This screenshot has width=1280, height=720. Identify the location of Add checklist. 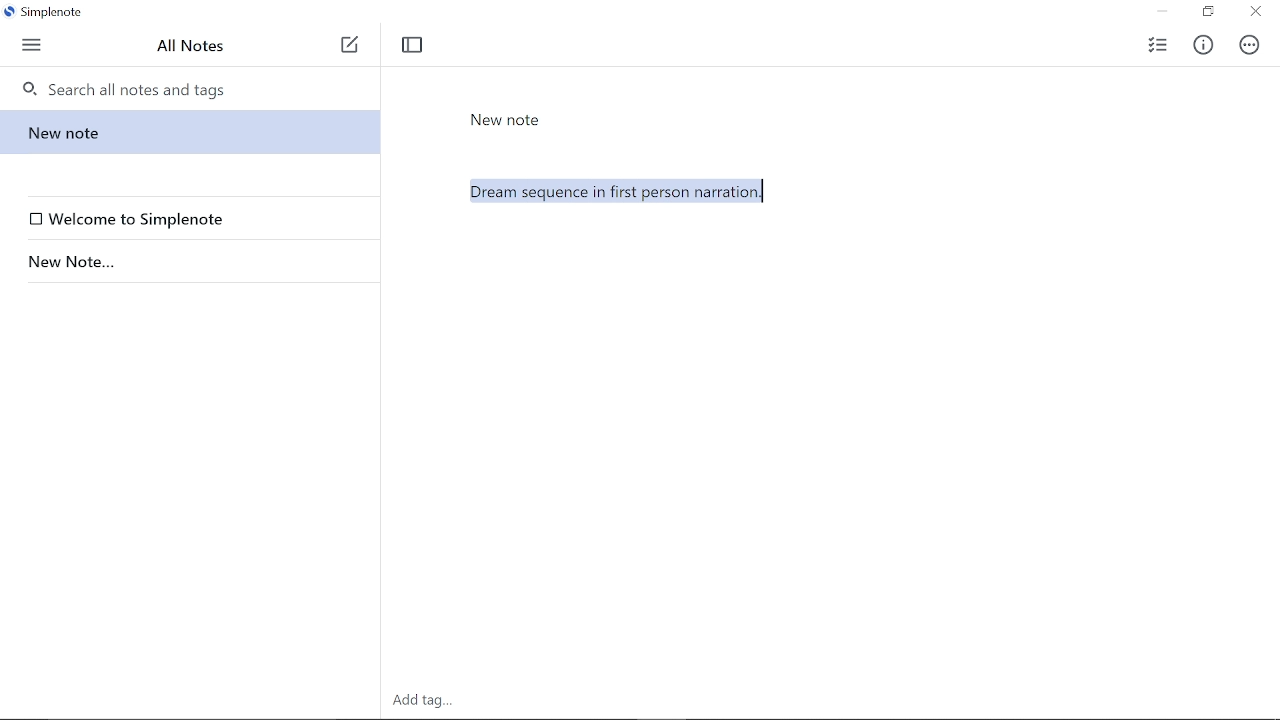
(1156, 43).